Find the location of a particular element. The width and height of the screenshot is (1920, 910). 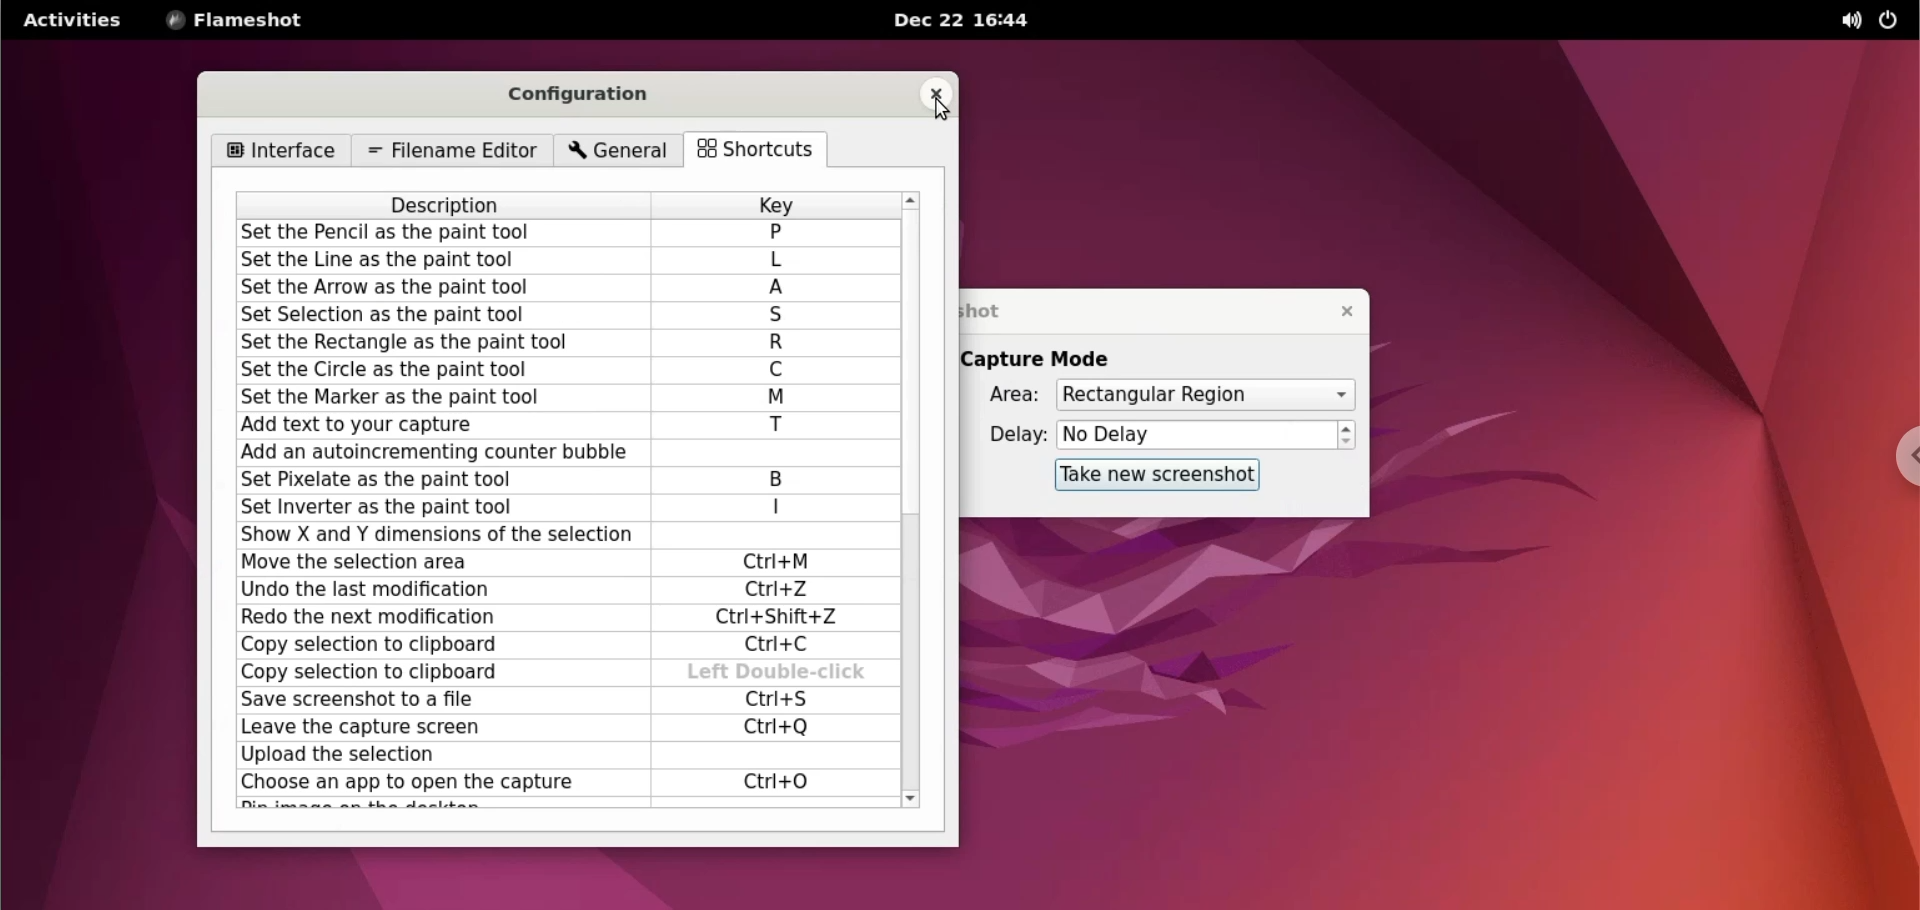

leave the capture screen is located at coordinates (430, 727).